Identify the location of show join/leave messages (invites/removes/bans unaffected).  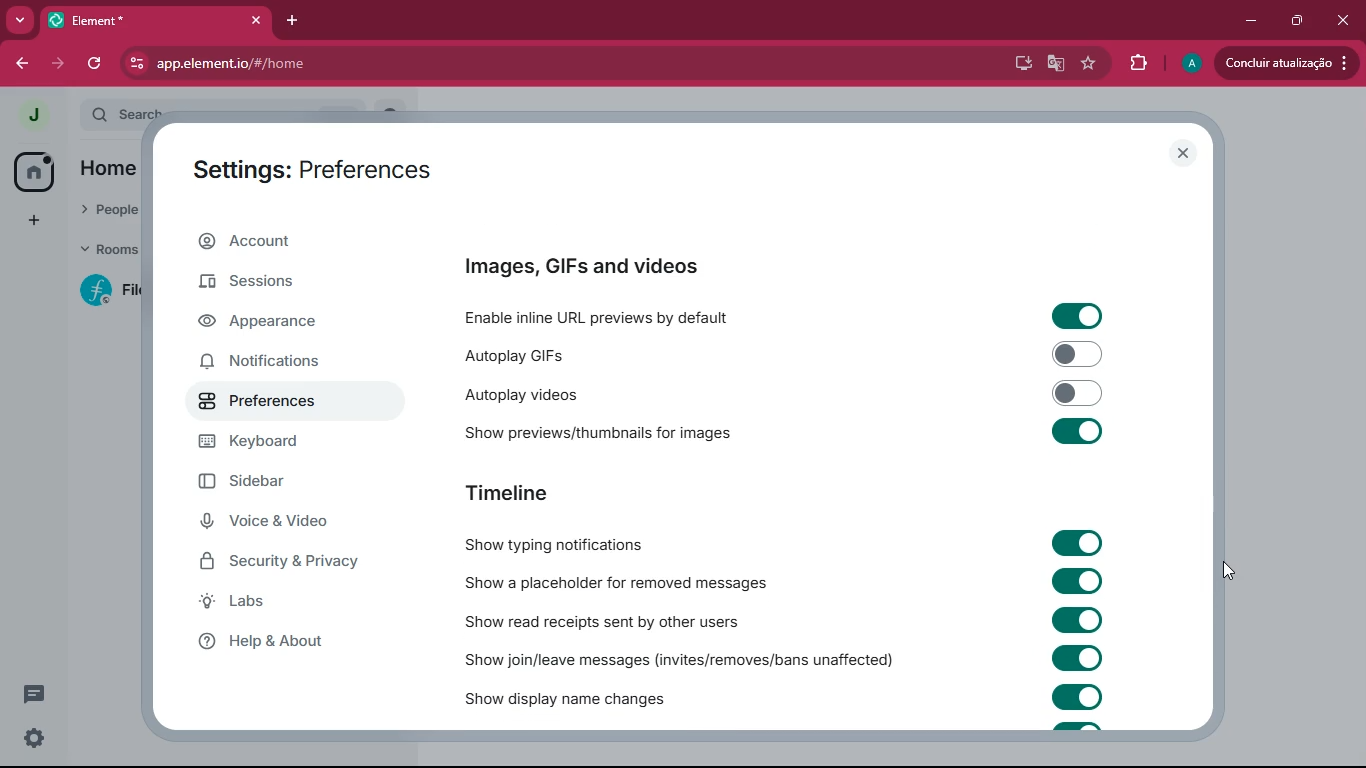
(681, 658).